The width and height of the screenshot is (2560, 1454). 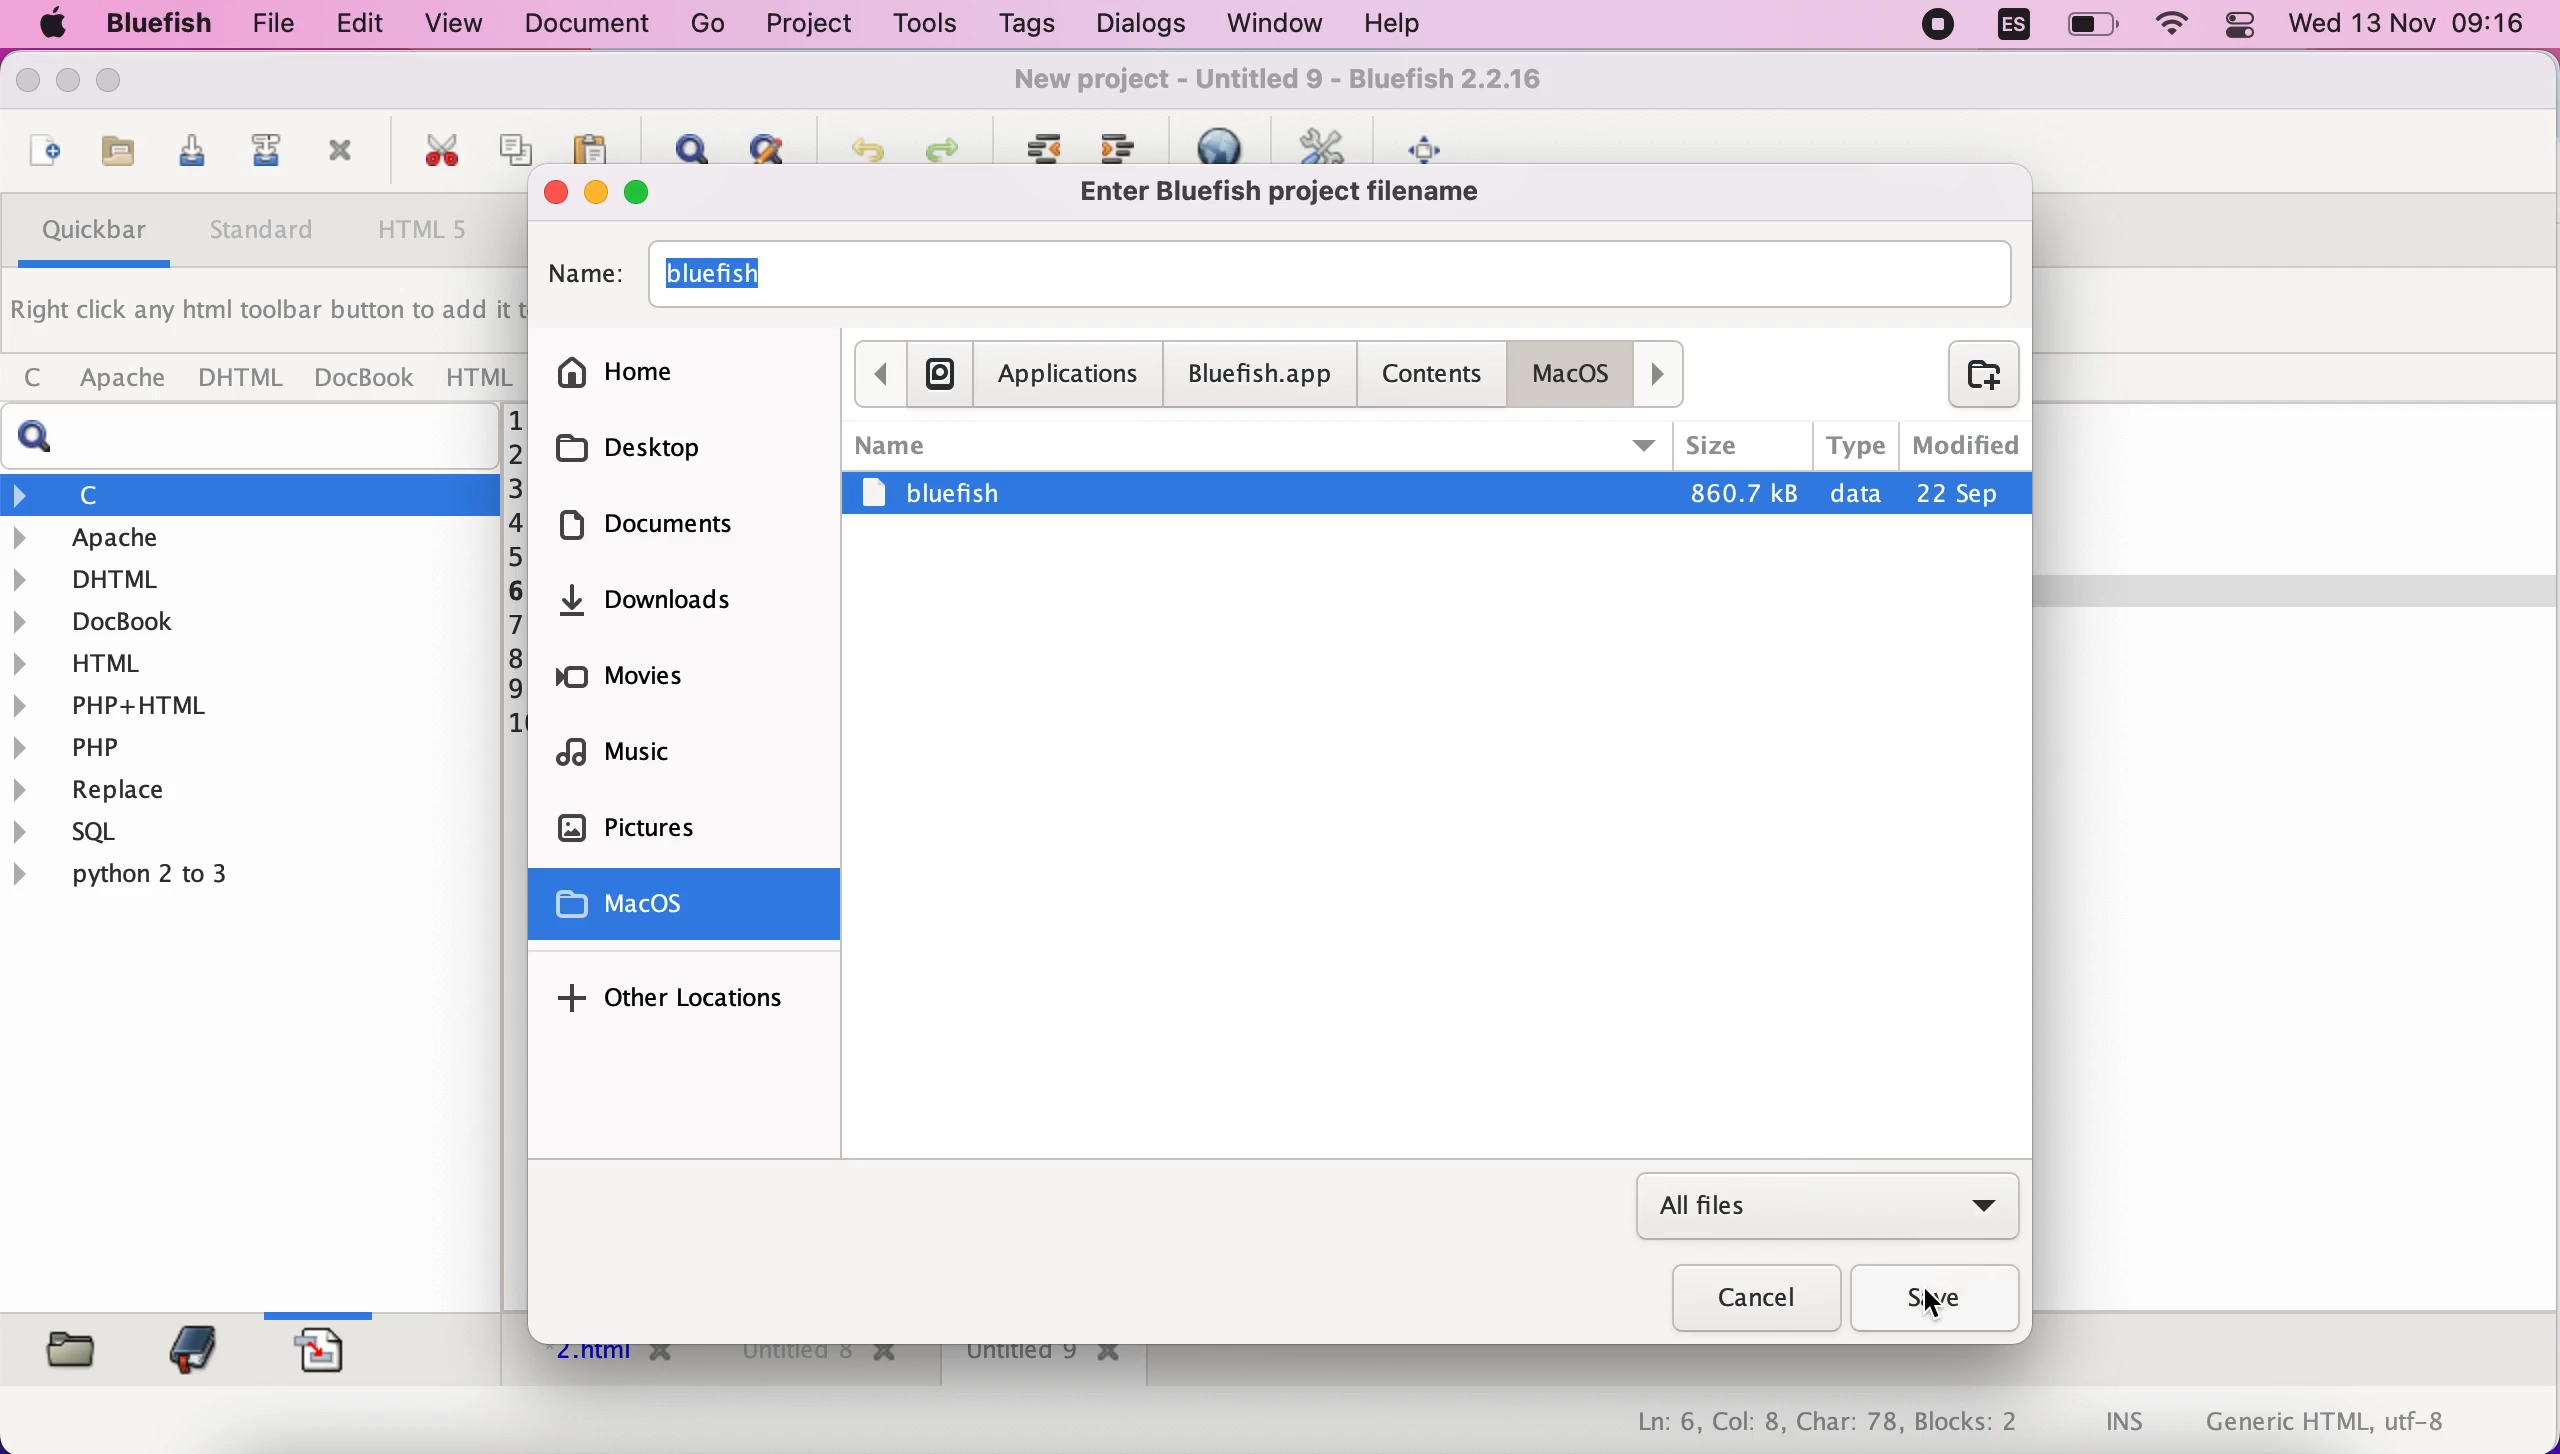 What do you see at coordinates (683, 143) in the screenshot?
I see `show find bar` at bounding box center [683, 143].